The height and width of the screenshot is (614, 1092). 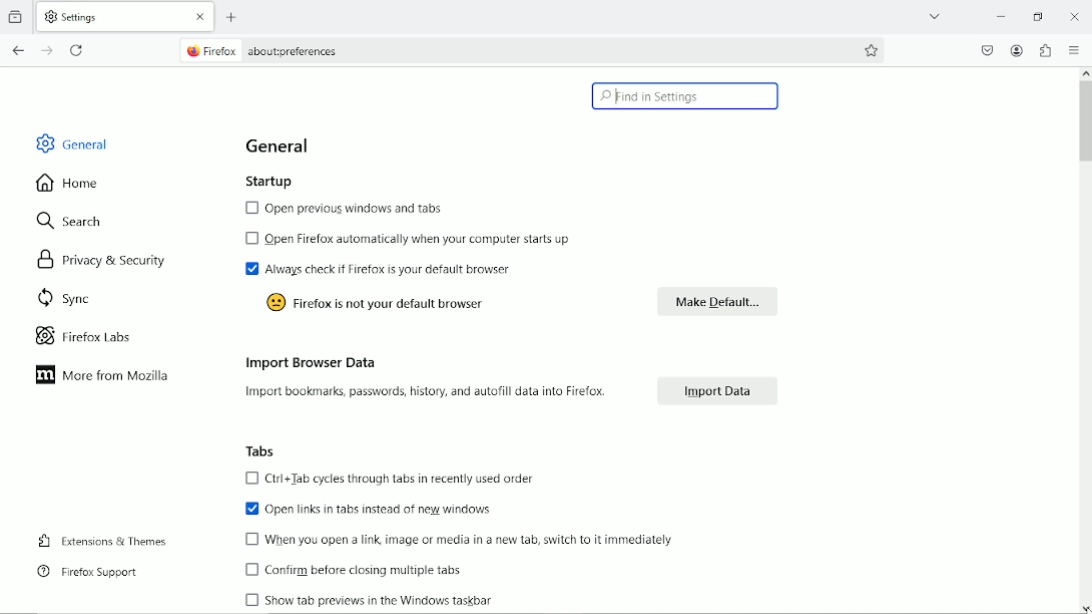 What do you see at coordinates (986, 50) in the screenshot?
I see `save to pocket` at bounding box center [986, 50].